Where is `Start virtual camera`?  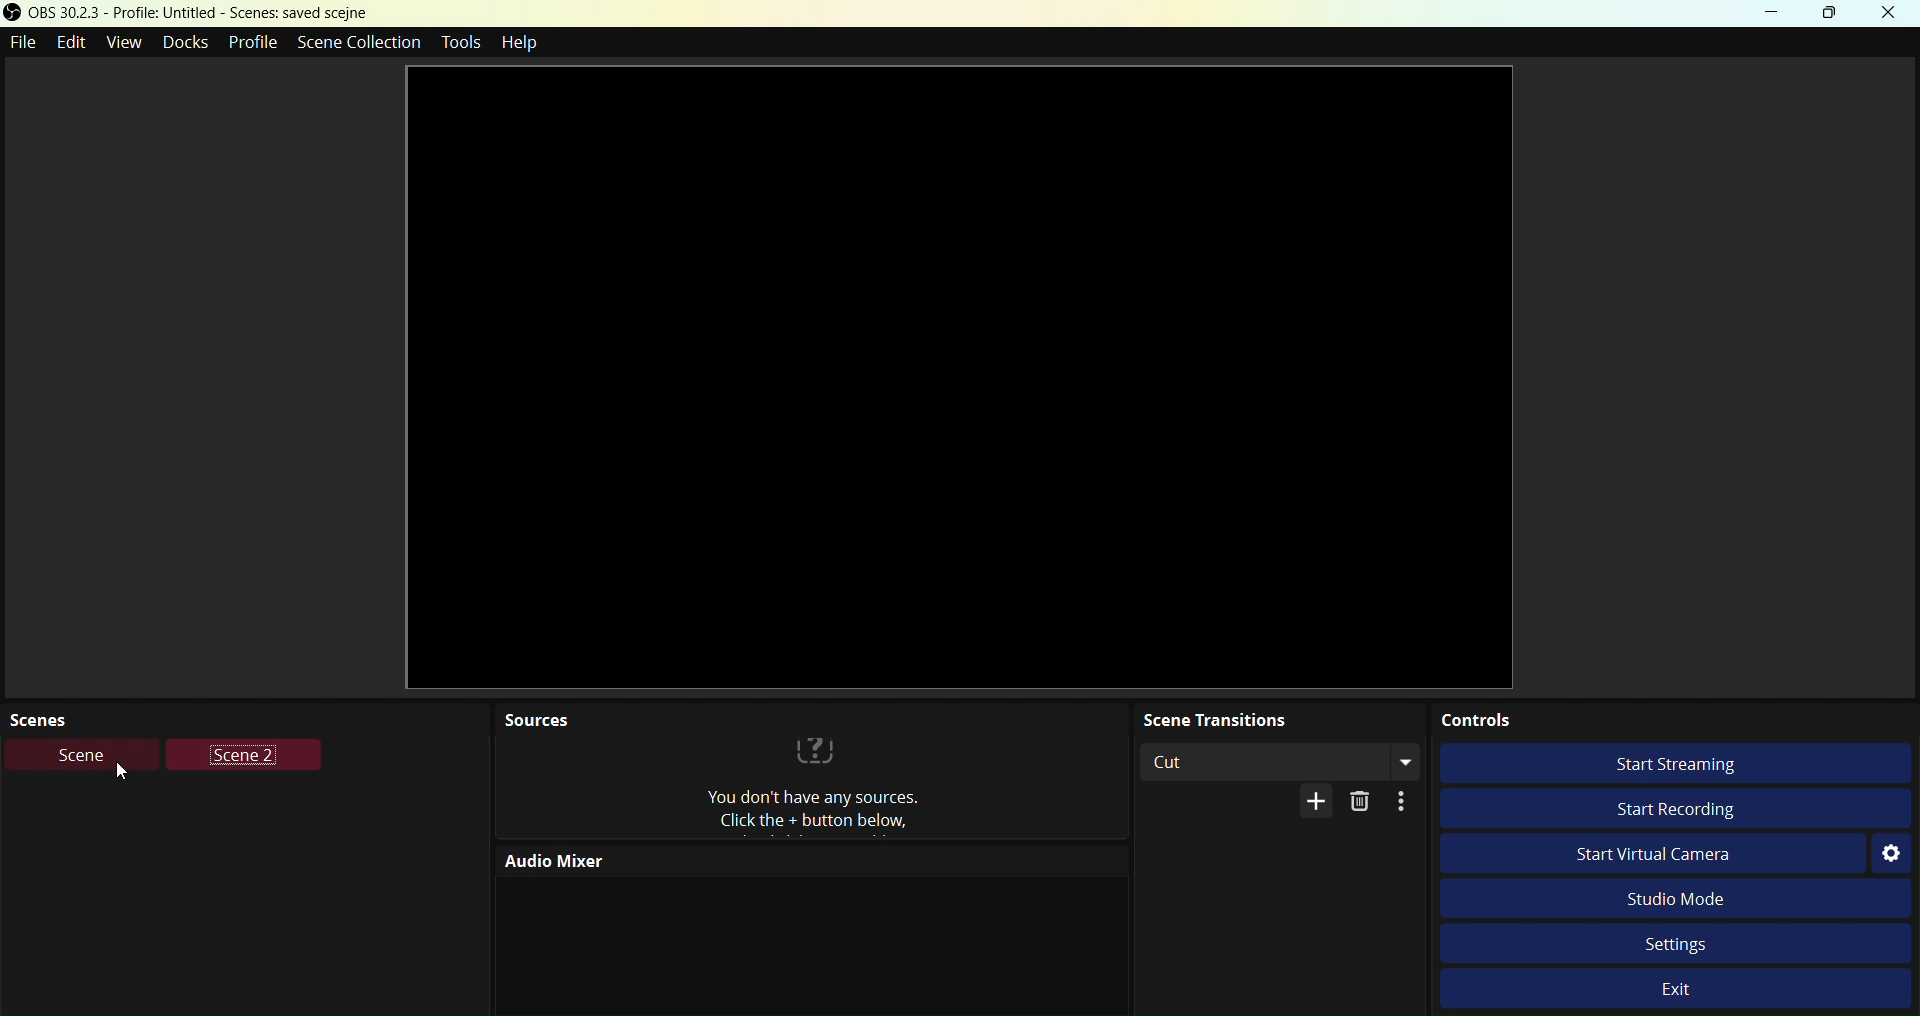
Start virtual camera is located at coordinates (1654, 854).